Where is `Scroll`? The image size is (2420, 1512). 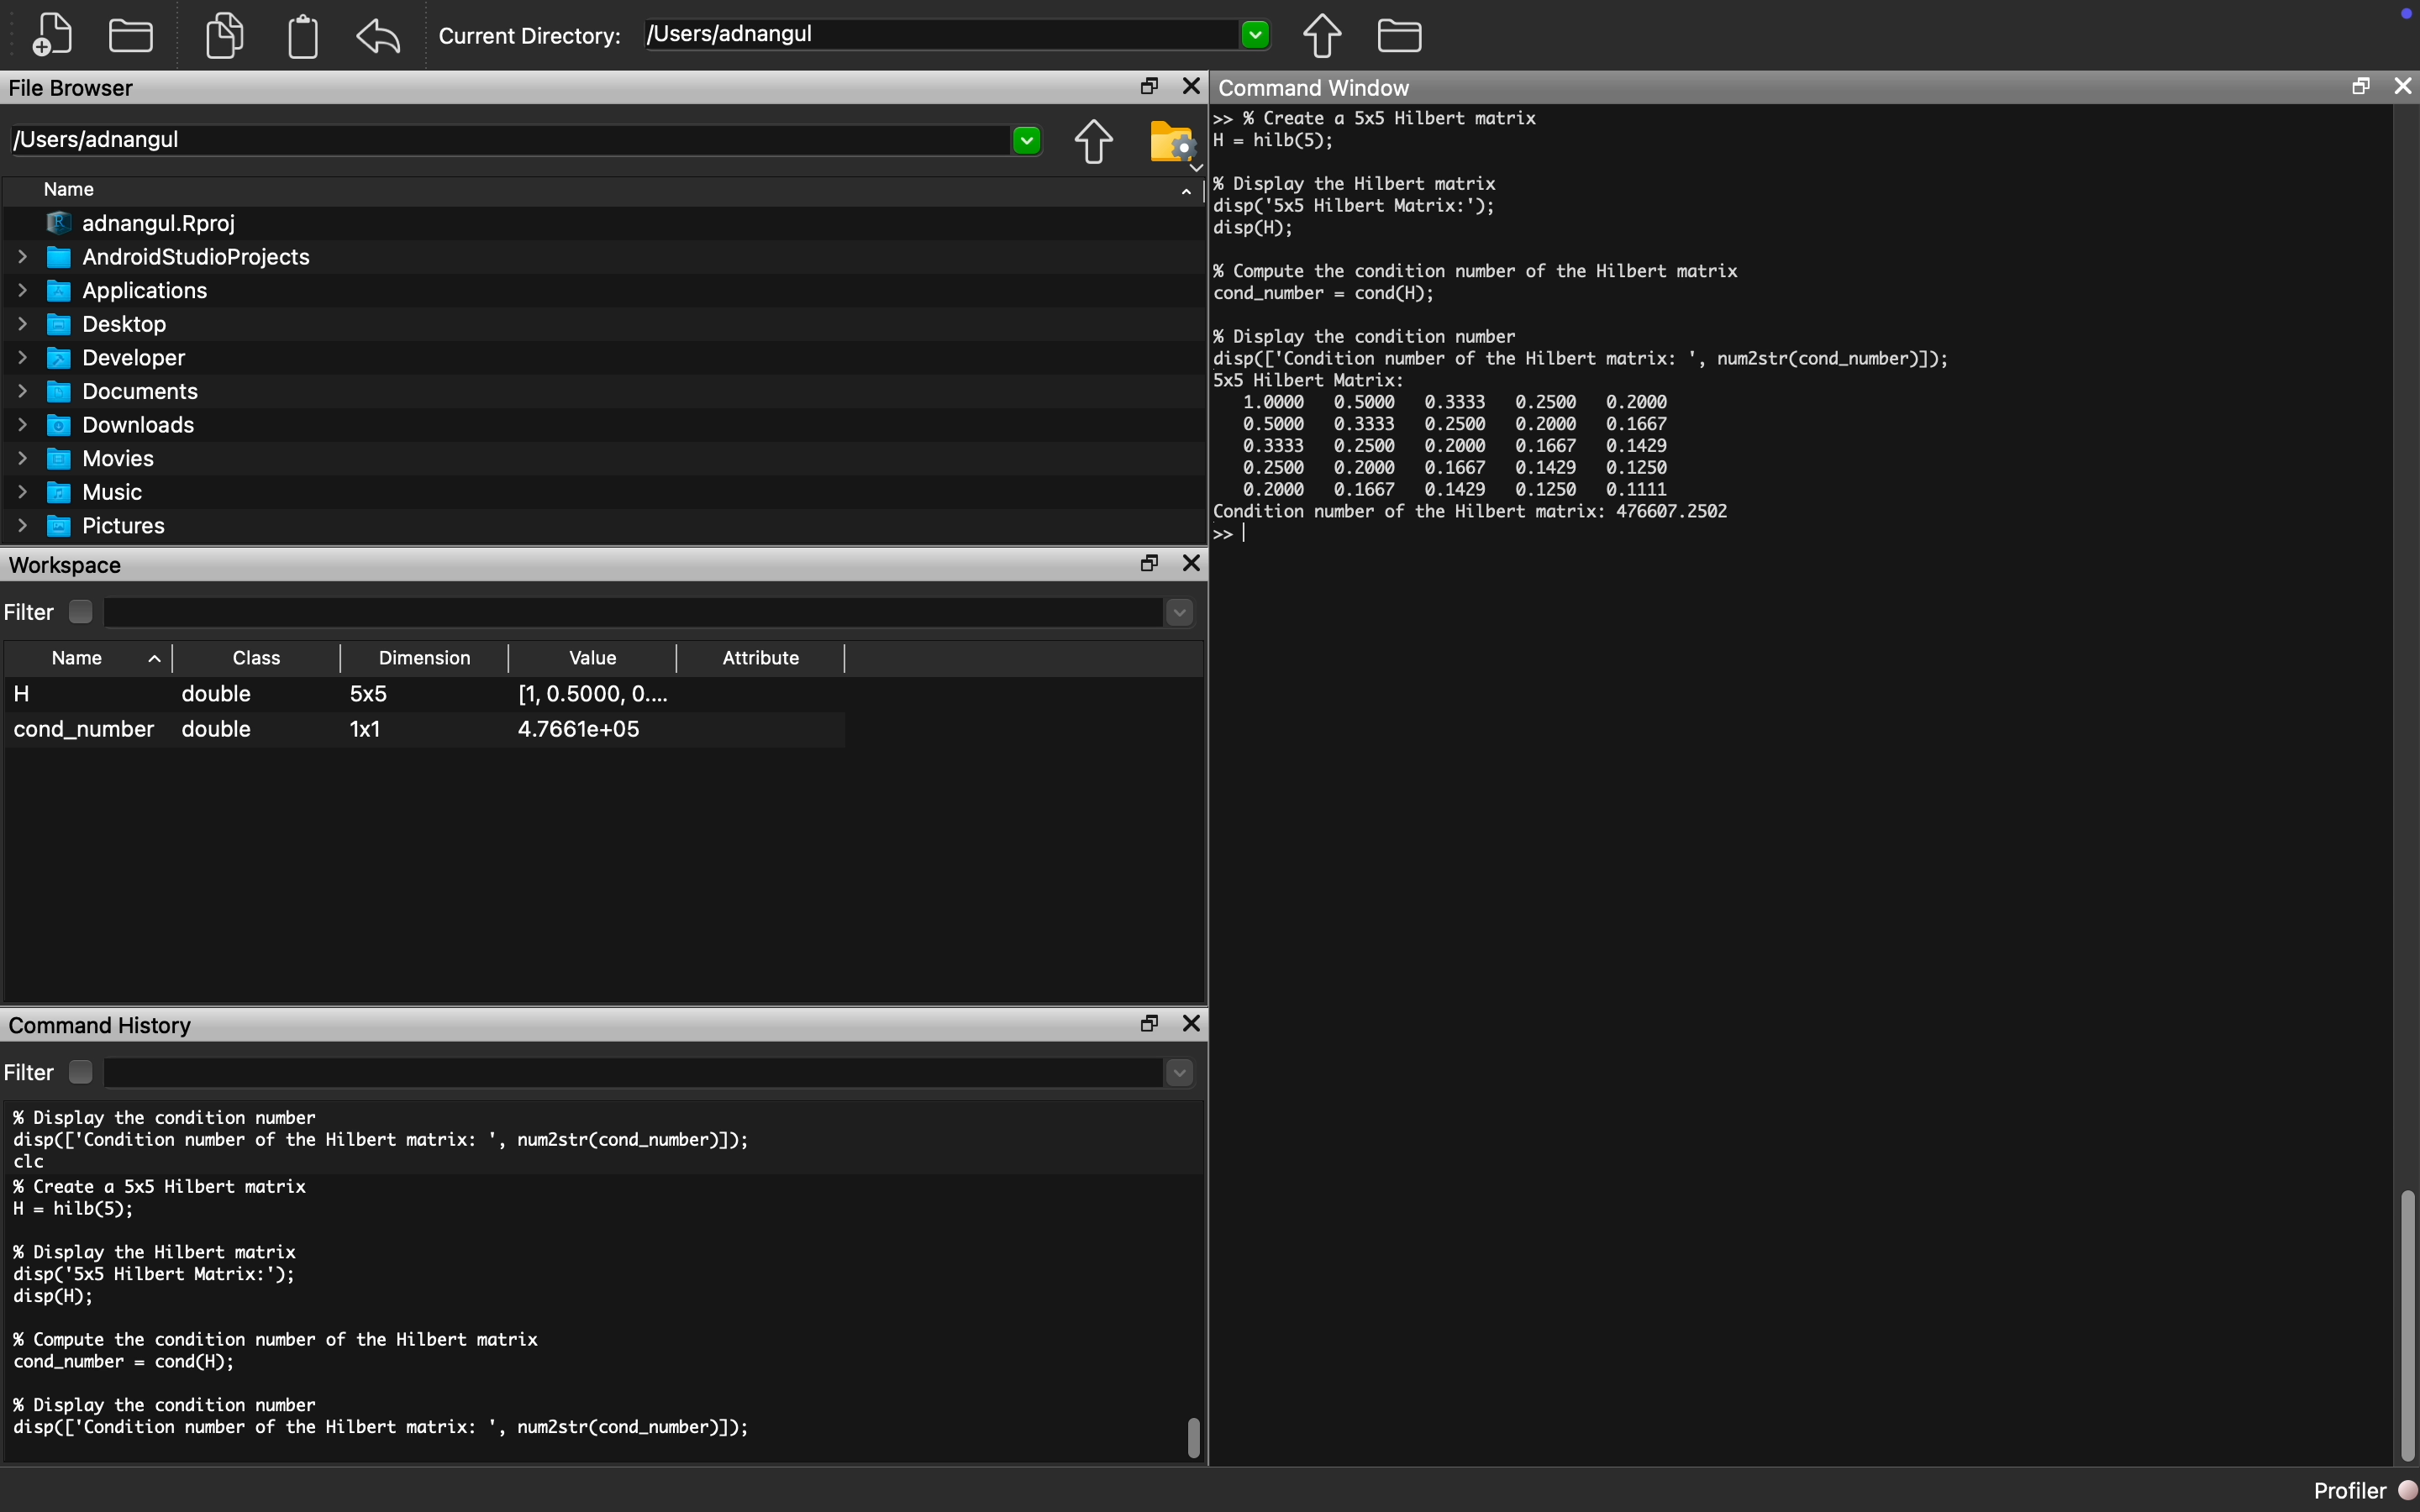 Scroll is located at coordinates (2404, 1325).